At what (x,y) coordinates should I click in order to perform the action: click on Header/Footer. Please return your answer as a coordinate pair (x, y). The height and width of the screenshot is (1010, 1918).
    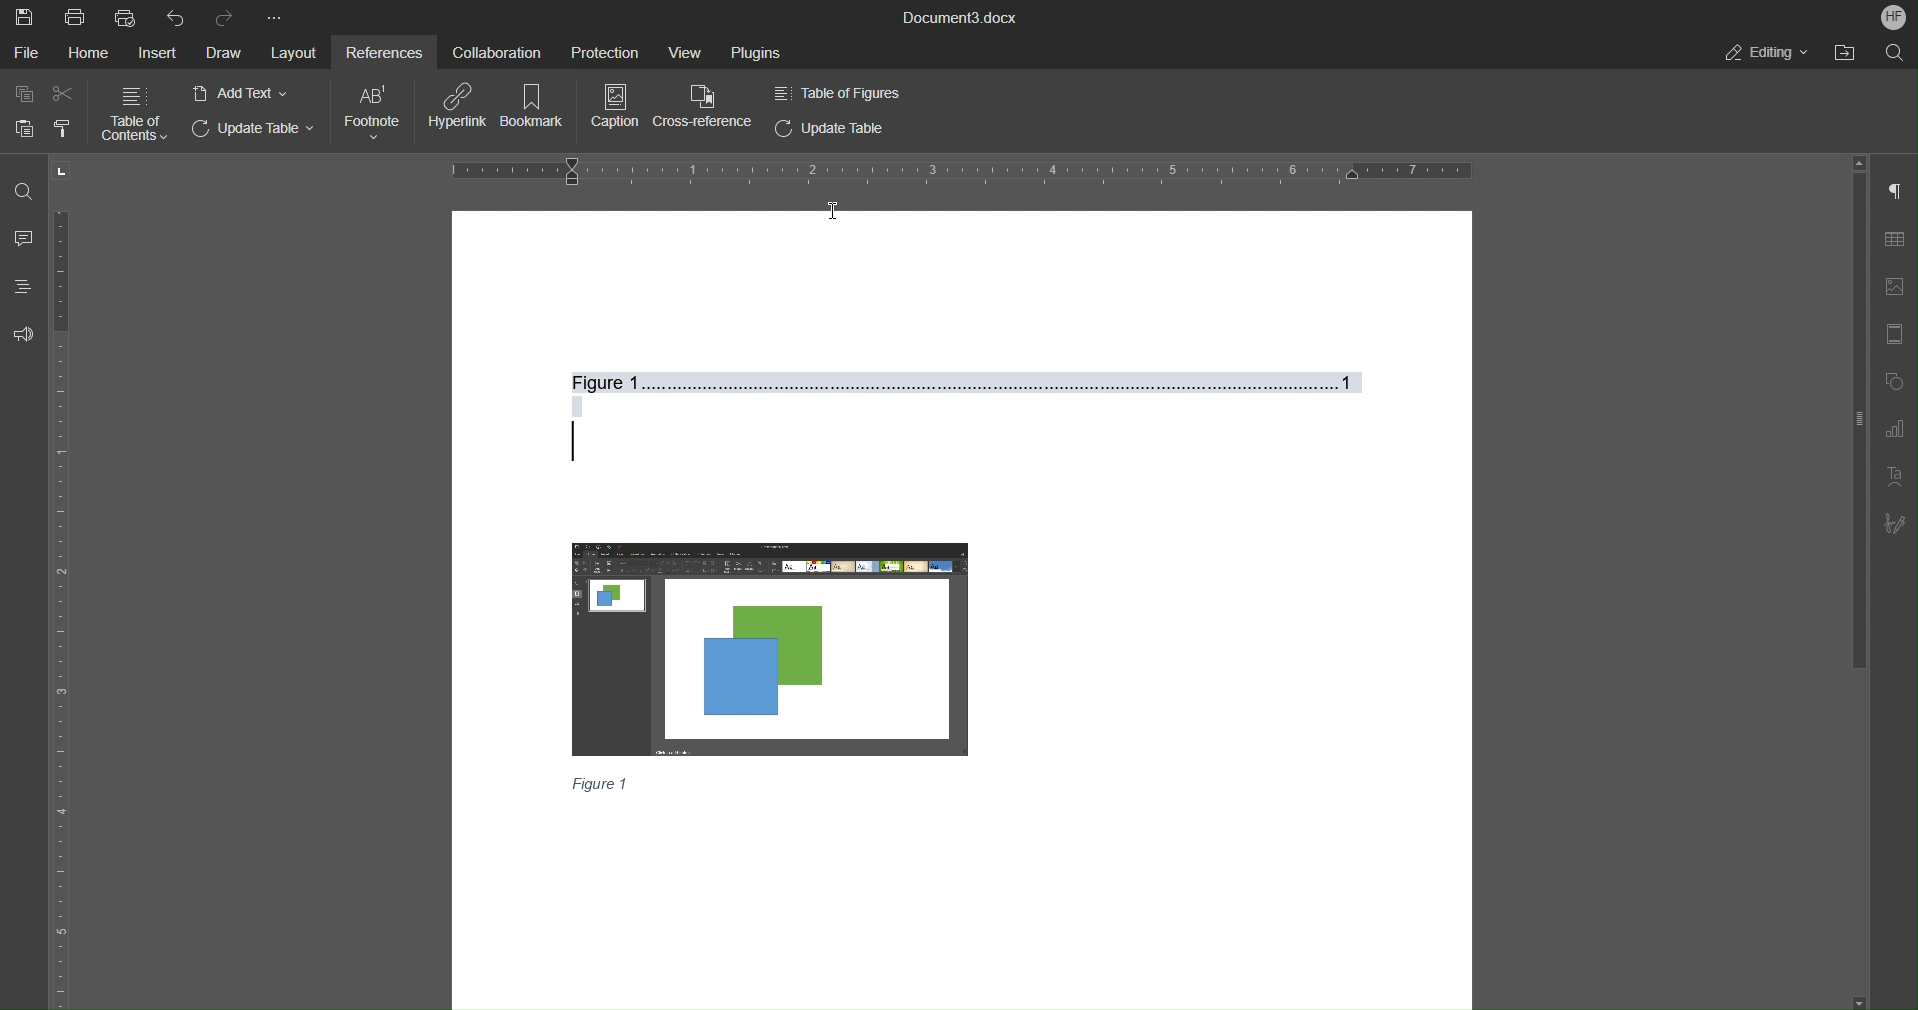
    Looking at the image, I should click on (1898, 336).